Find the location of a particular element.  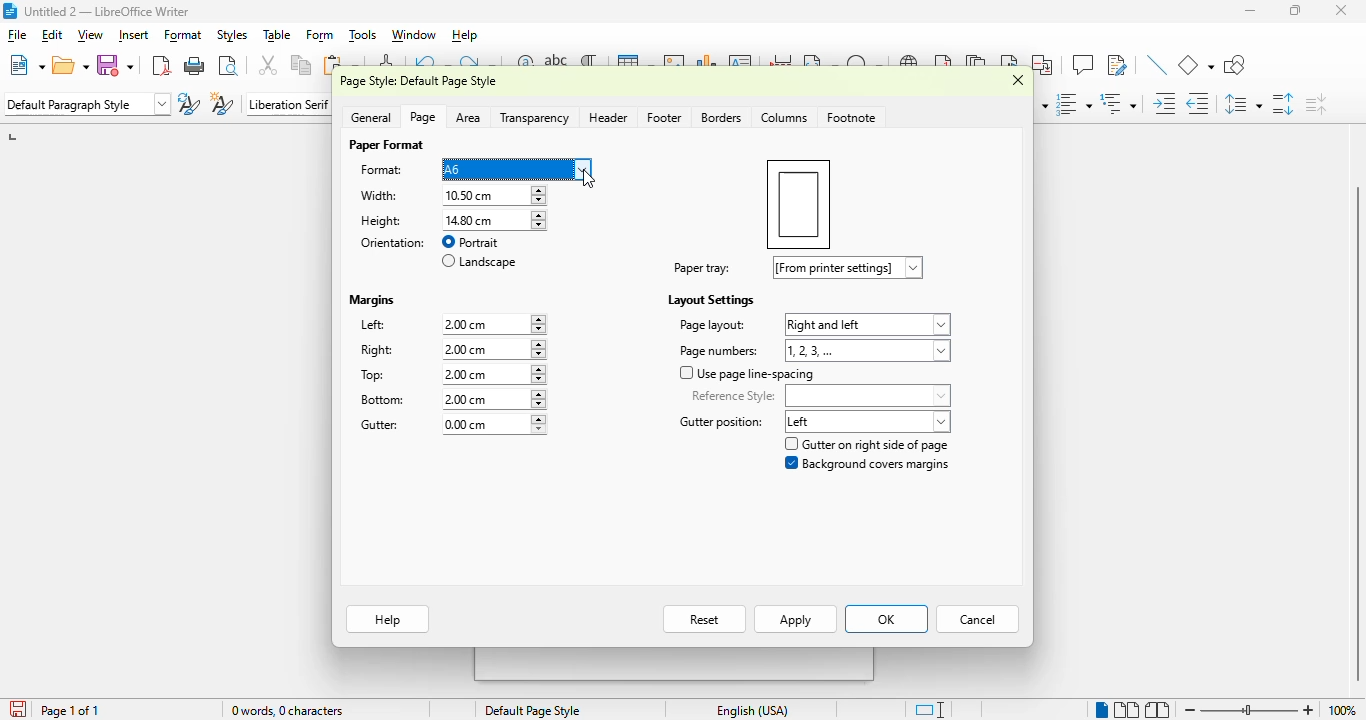

footer is located at coordinates (663, 117).